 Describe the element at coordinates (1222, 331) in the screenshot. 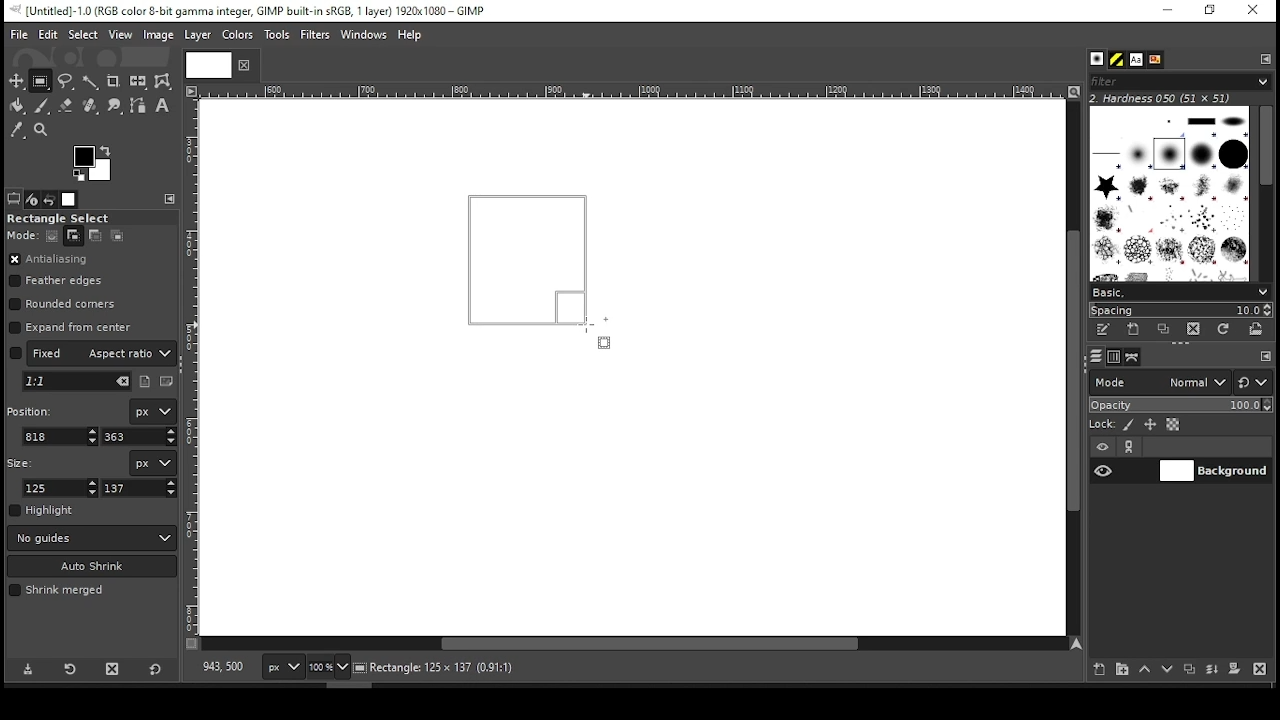

I see `refresh brushes` at that location.